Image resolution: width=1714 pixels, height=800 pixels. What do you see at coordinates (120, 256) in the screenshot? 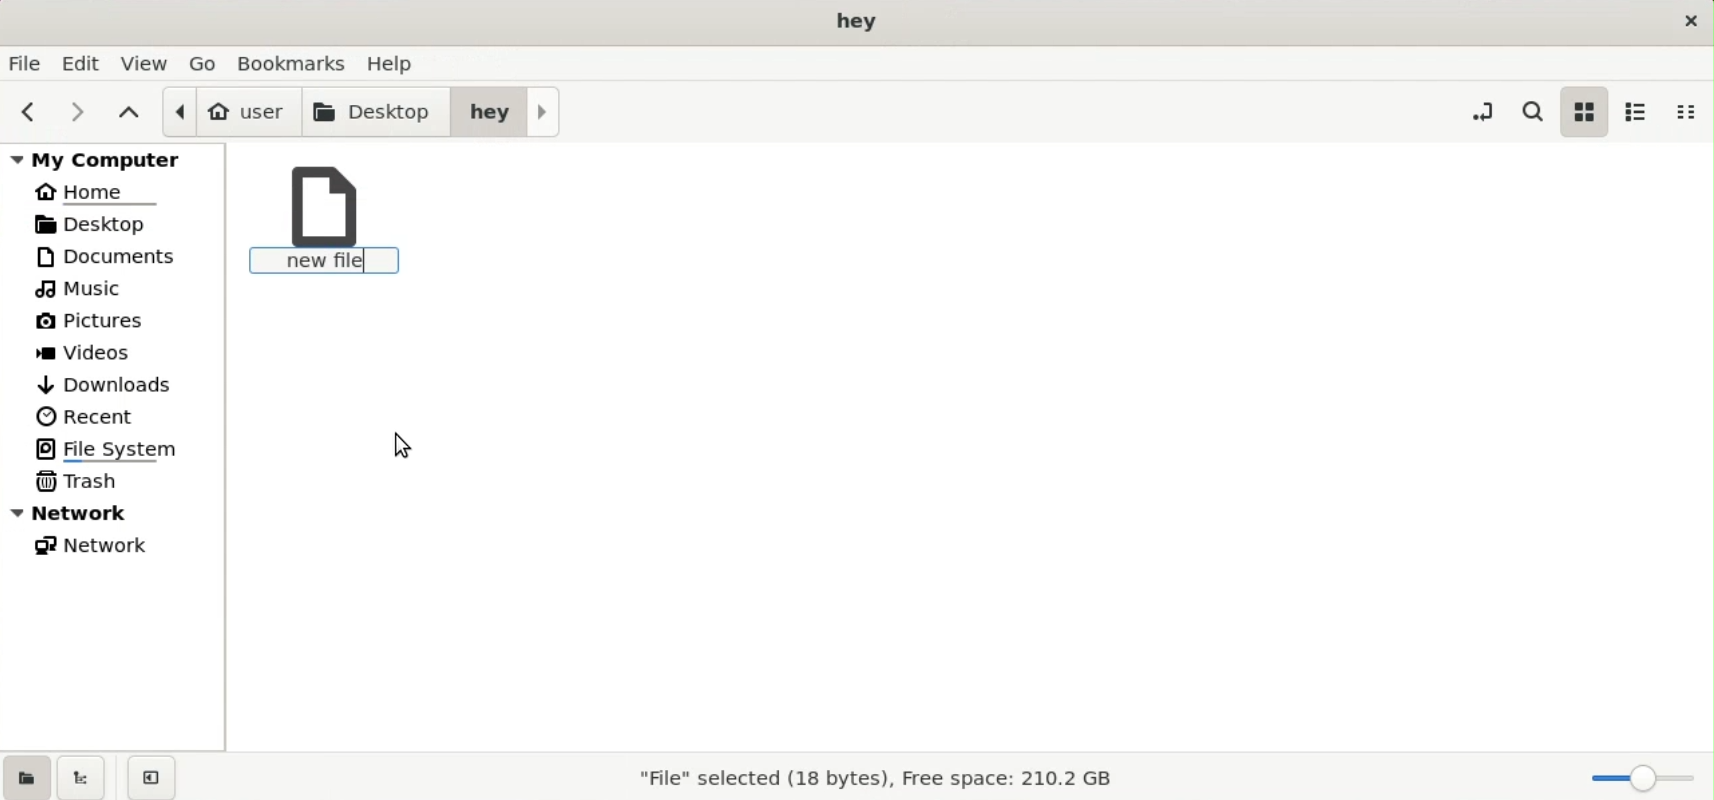
I see `document` at bounding box center [120, 256].